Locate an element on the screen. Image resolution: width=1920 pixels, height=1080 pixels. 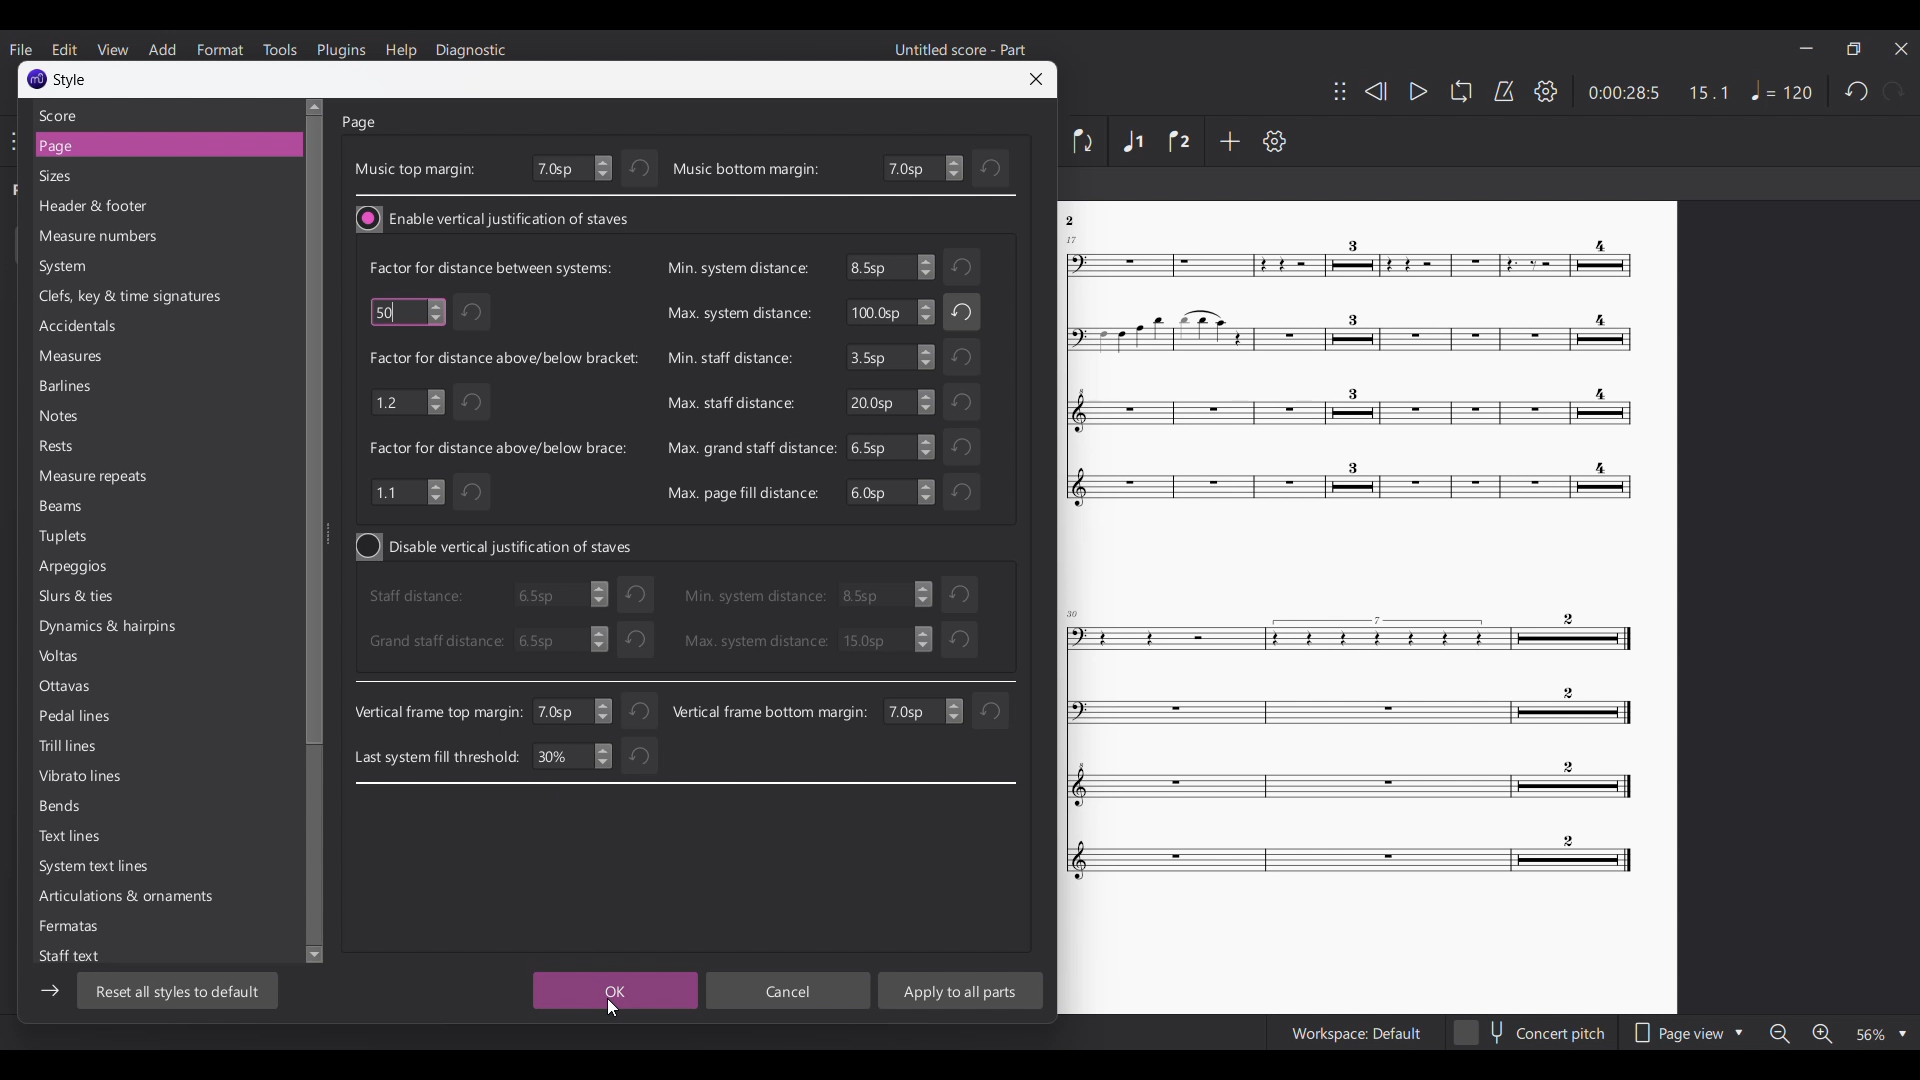
Undo is located at coordinates (964, 268).